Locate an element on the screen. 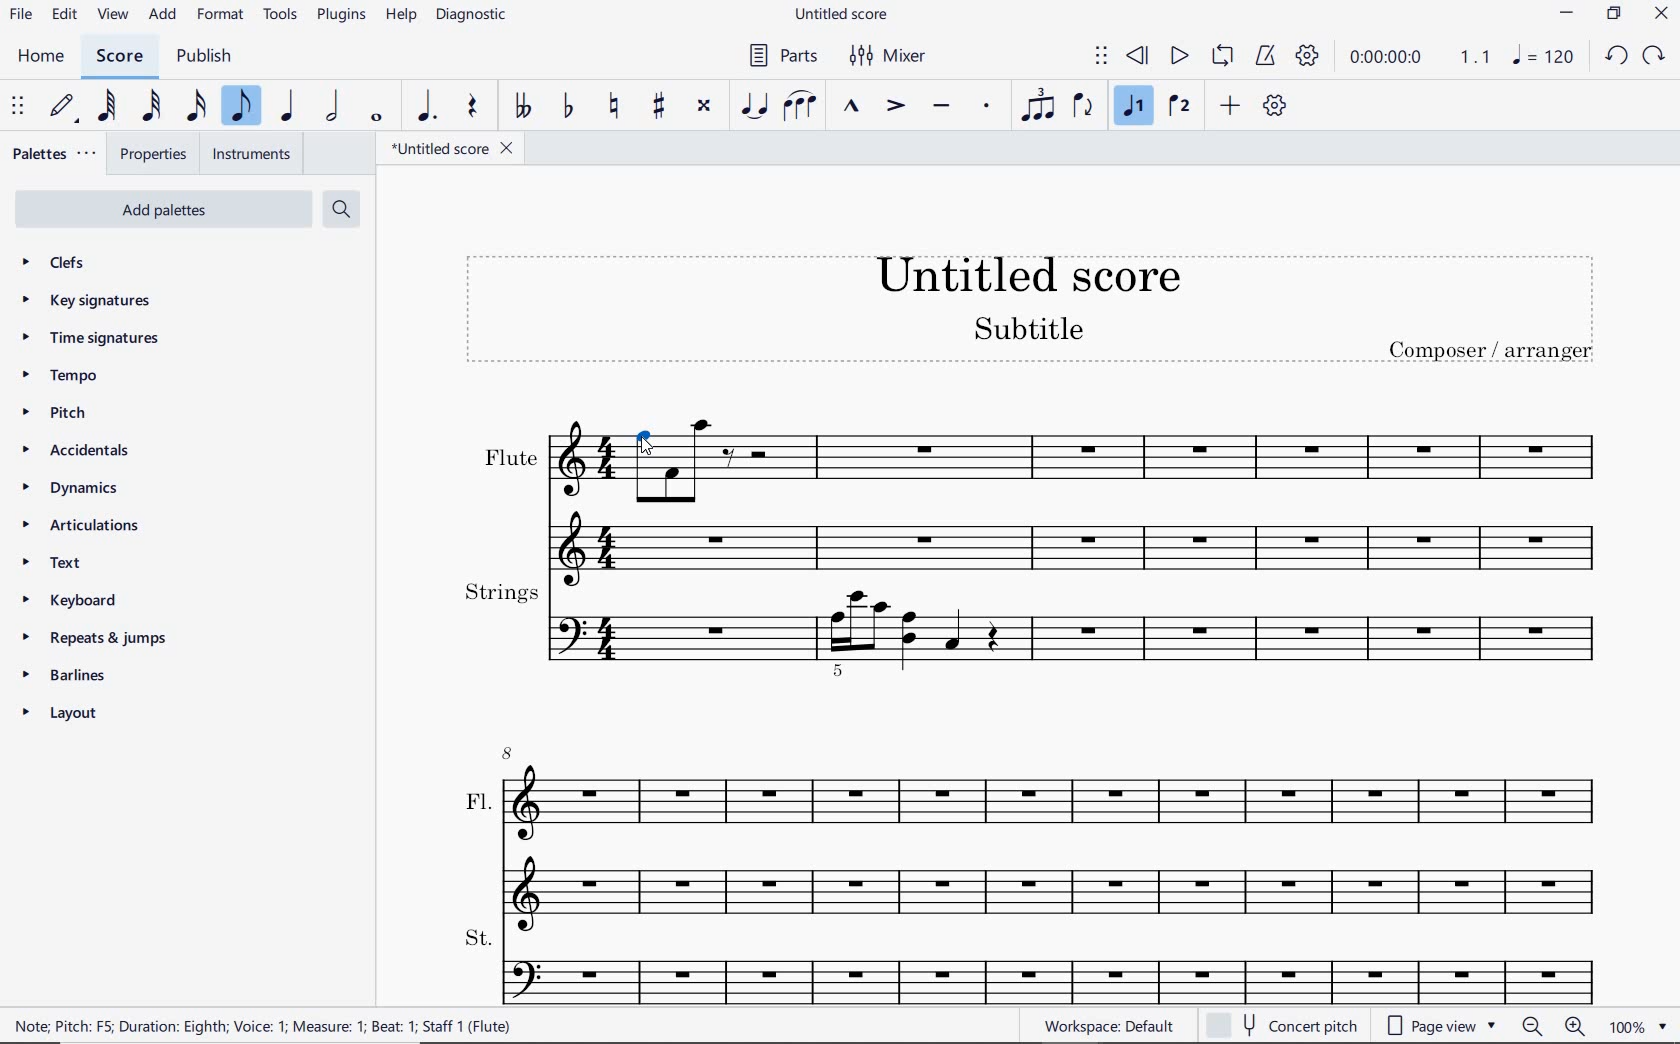 This screenshot has height=1044, width=1680. concert pitch is located at coordinates (1284, 1023).